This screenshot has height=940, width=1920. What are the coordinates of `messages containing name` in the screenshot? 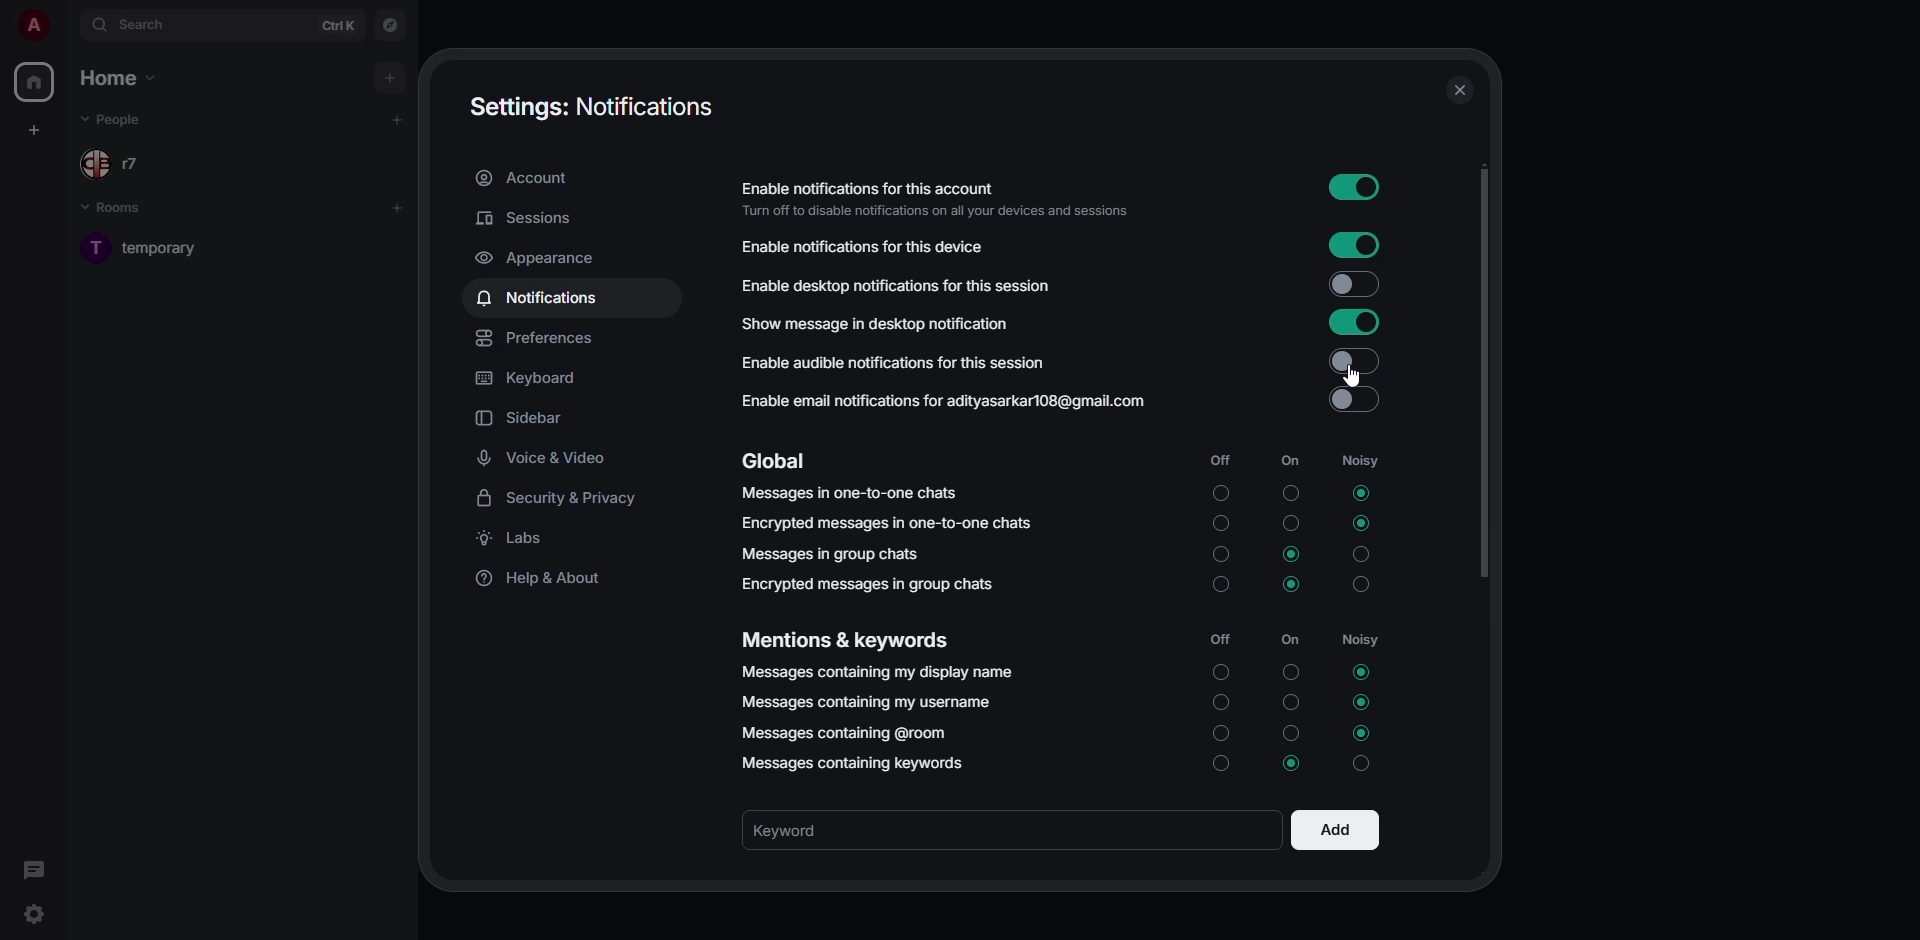 It's located at (878, 674).